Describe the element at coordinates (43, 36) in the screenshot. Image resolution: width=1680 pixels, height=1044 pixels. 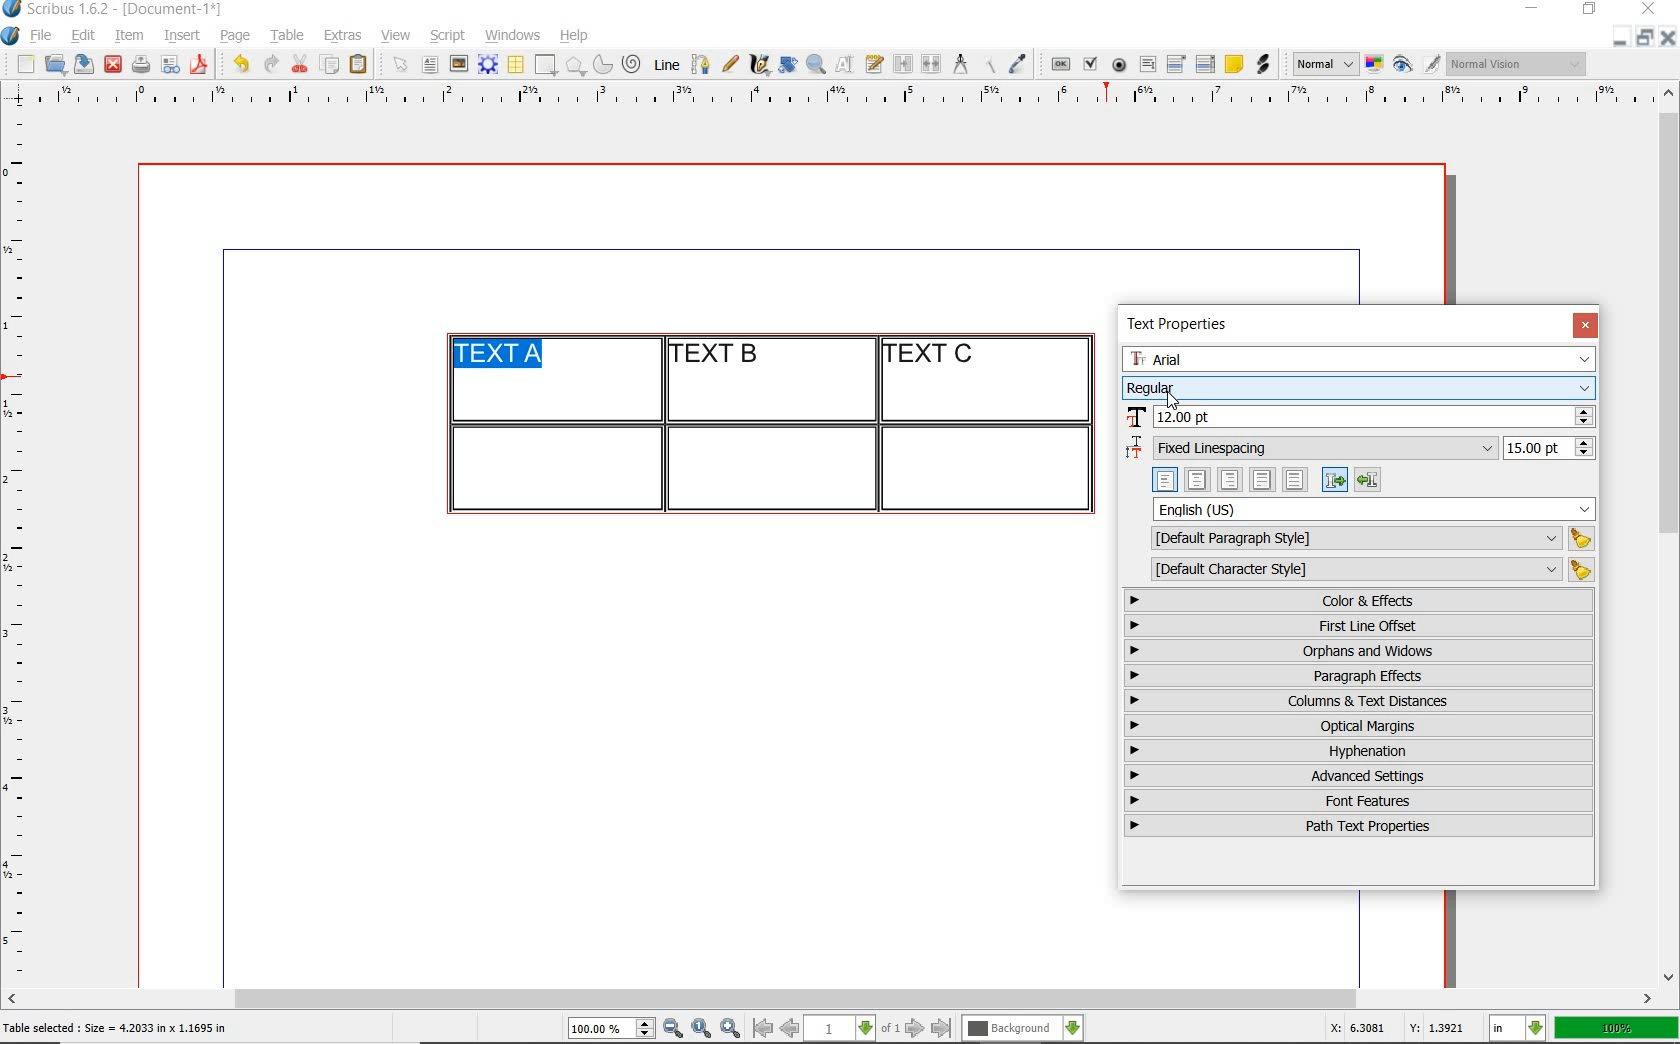
I see `file` at that location.